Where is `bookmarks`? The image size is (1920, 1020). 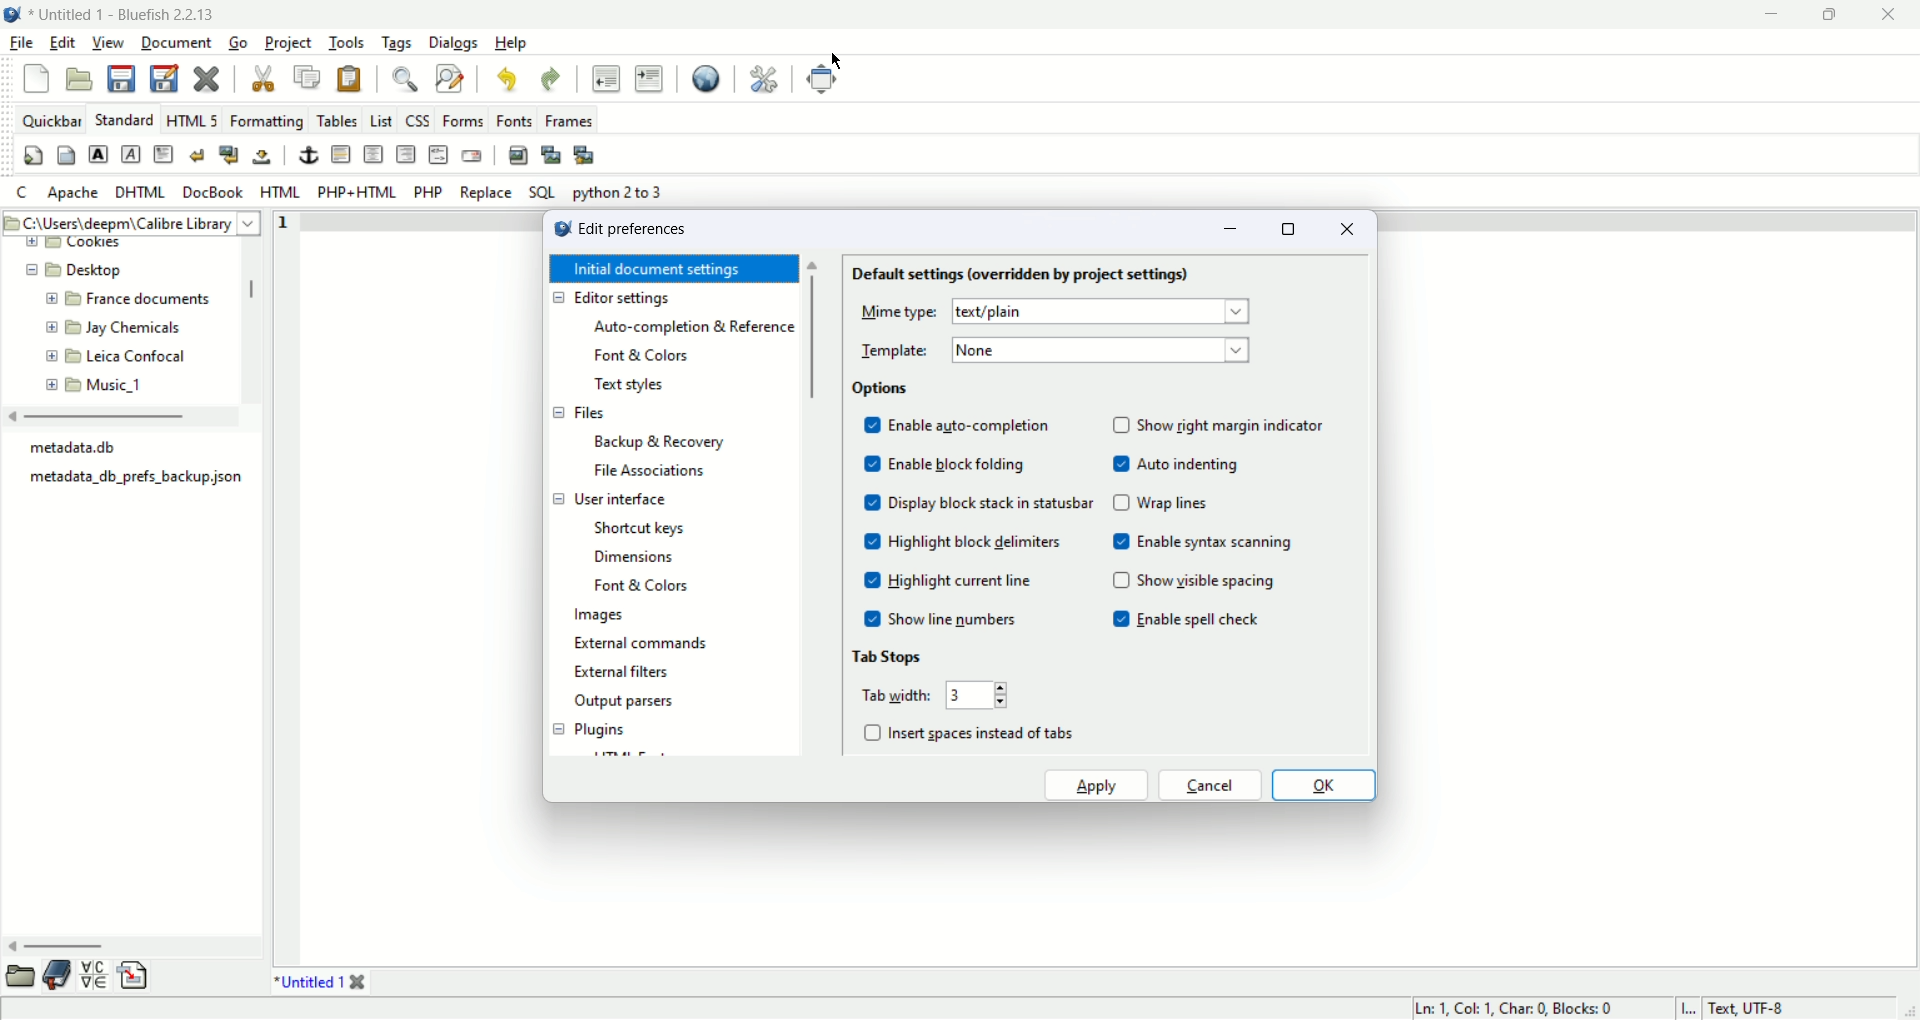 bookmarks is located at coordinates (58, 976).